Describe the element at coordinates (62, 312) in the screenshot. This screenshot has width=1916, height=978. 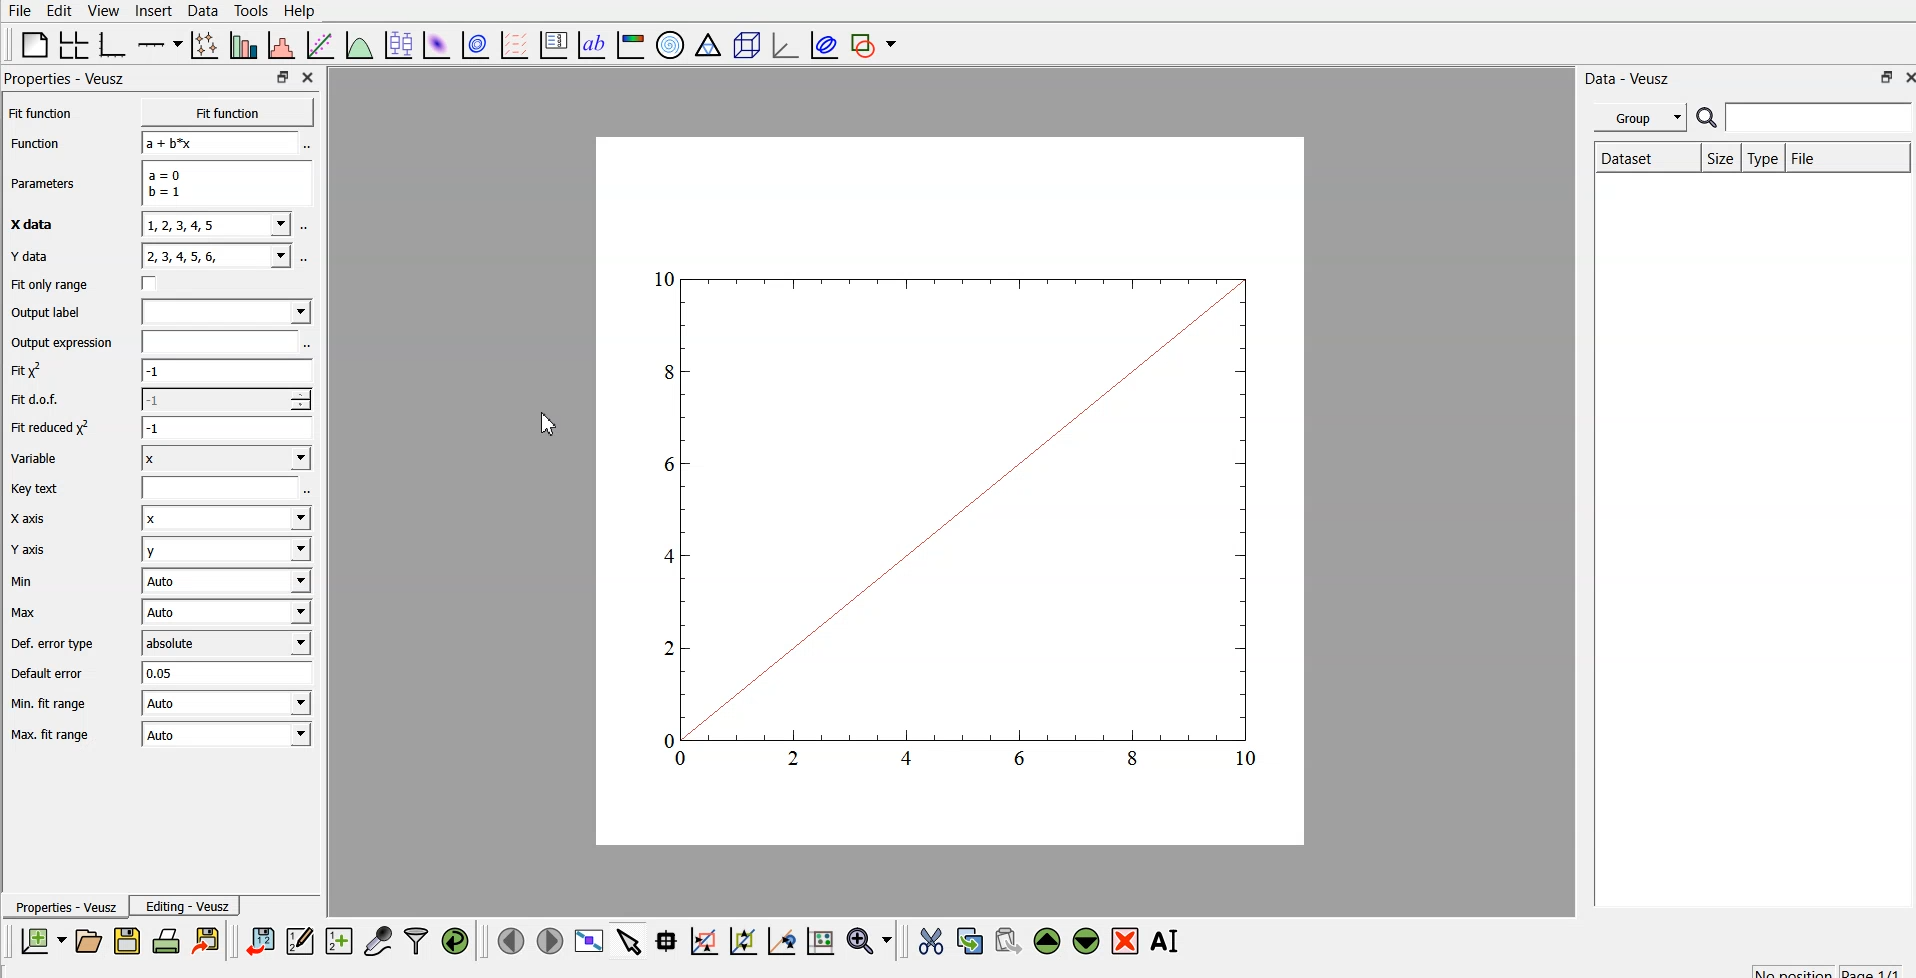
I see `Output label` at that location.